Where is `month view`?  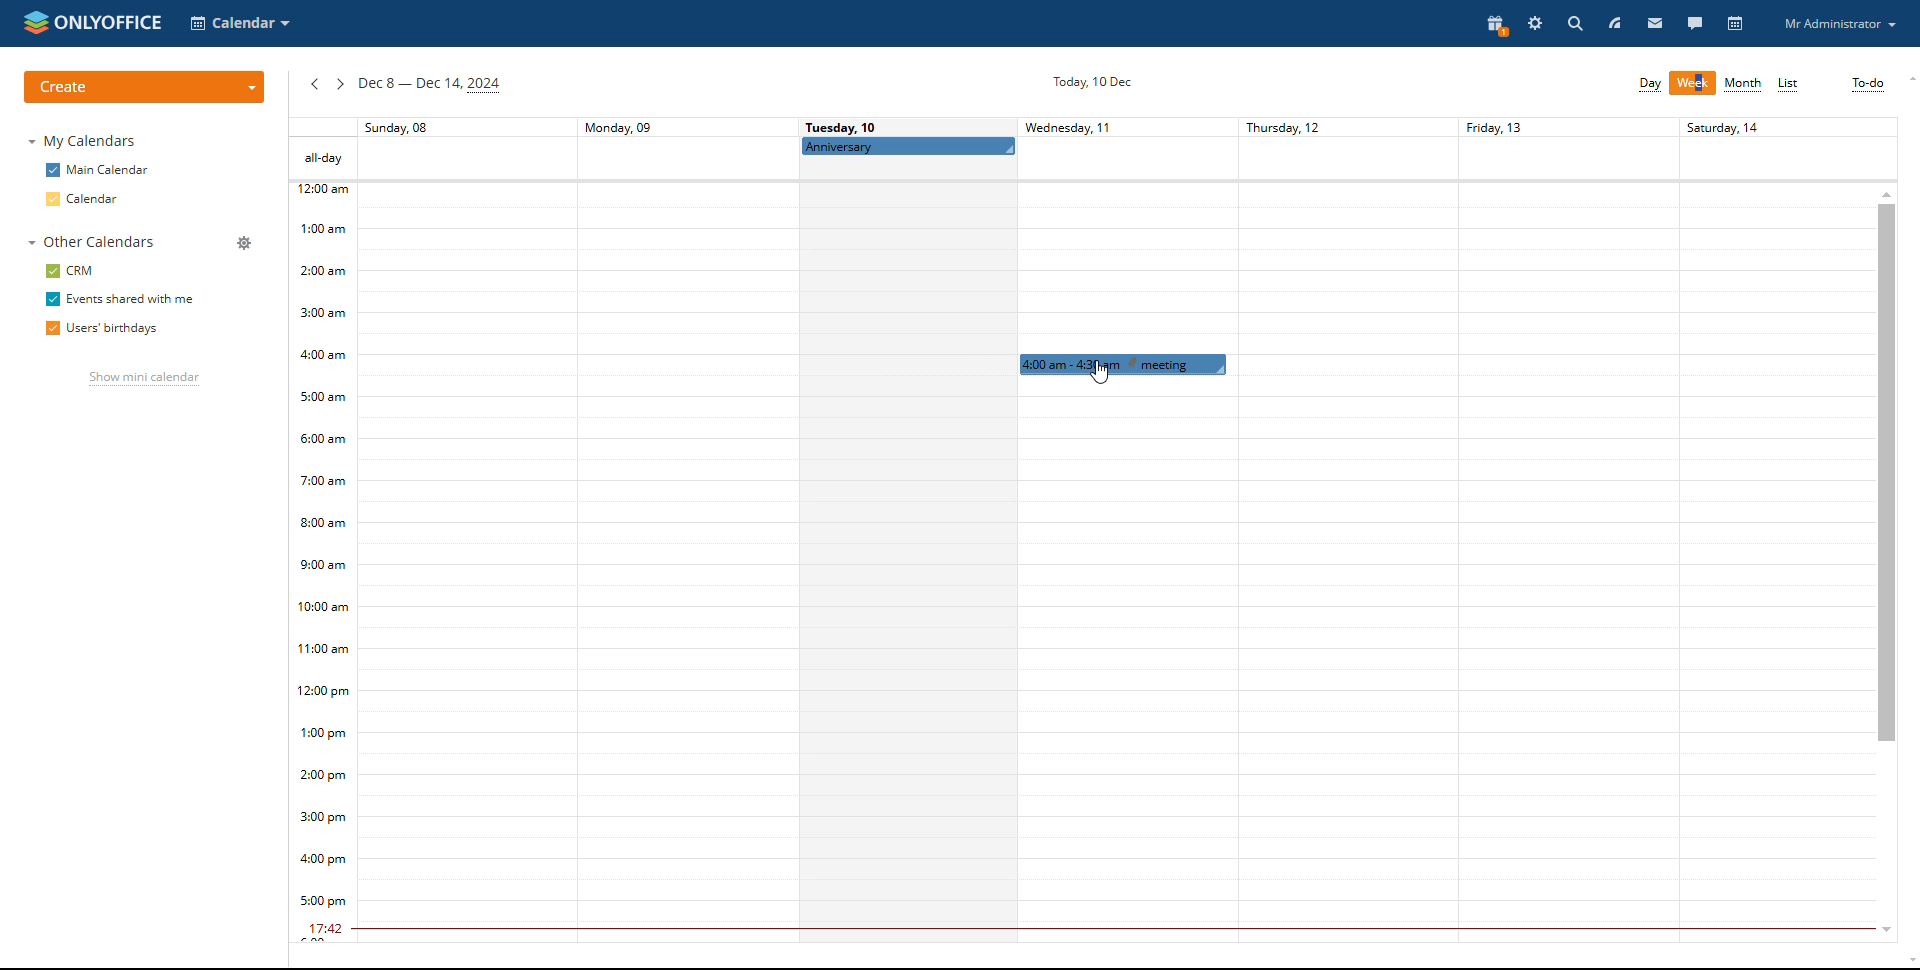
month view is located at coordinates (1744, 84).